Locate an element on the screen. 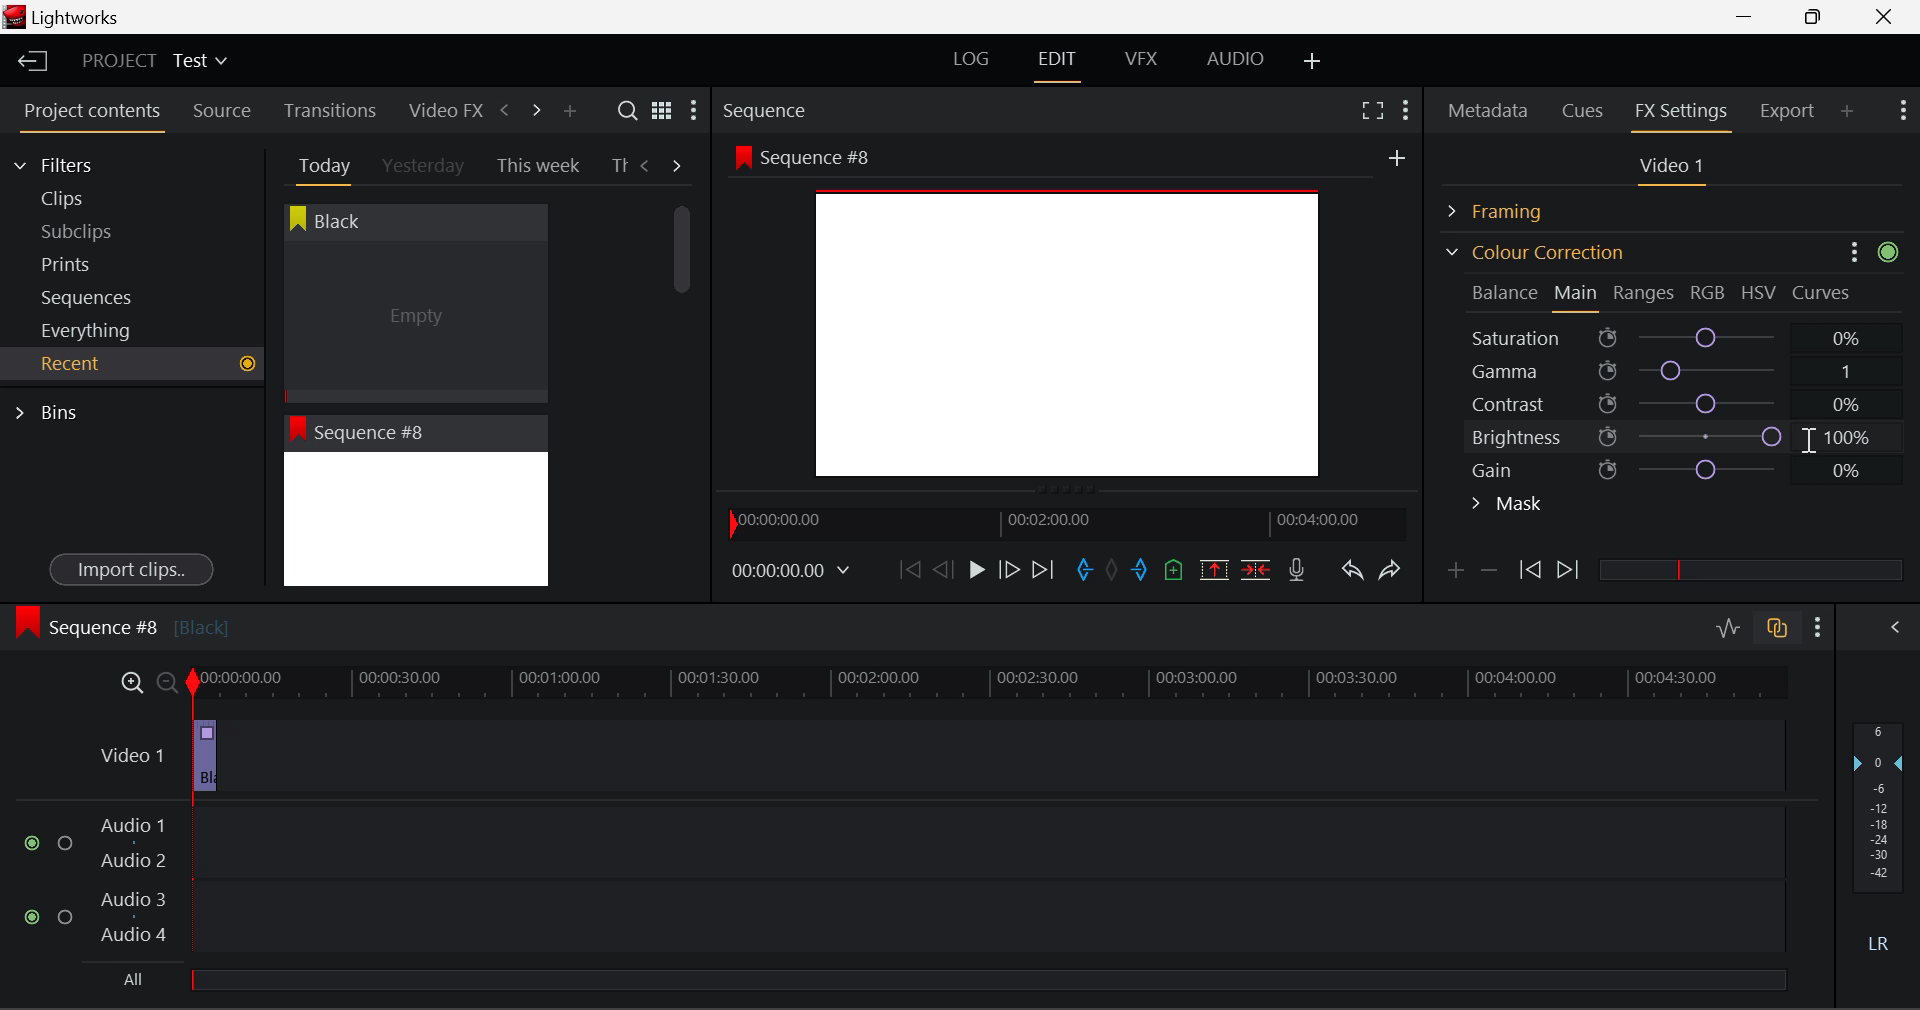 The image size is (1920, 1010). To Start is located at coordinates (908, 569).